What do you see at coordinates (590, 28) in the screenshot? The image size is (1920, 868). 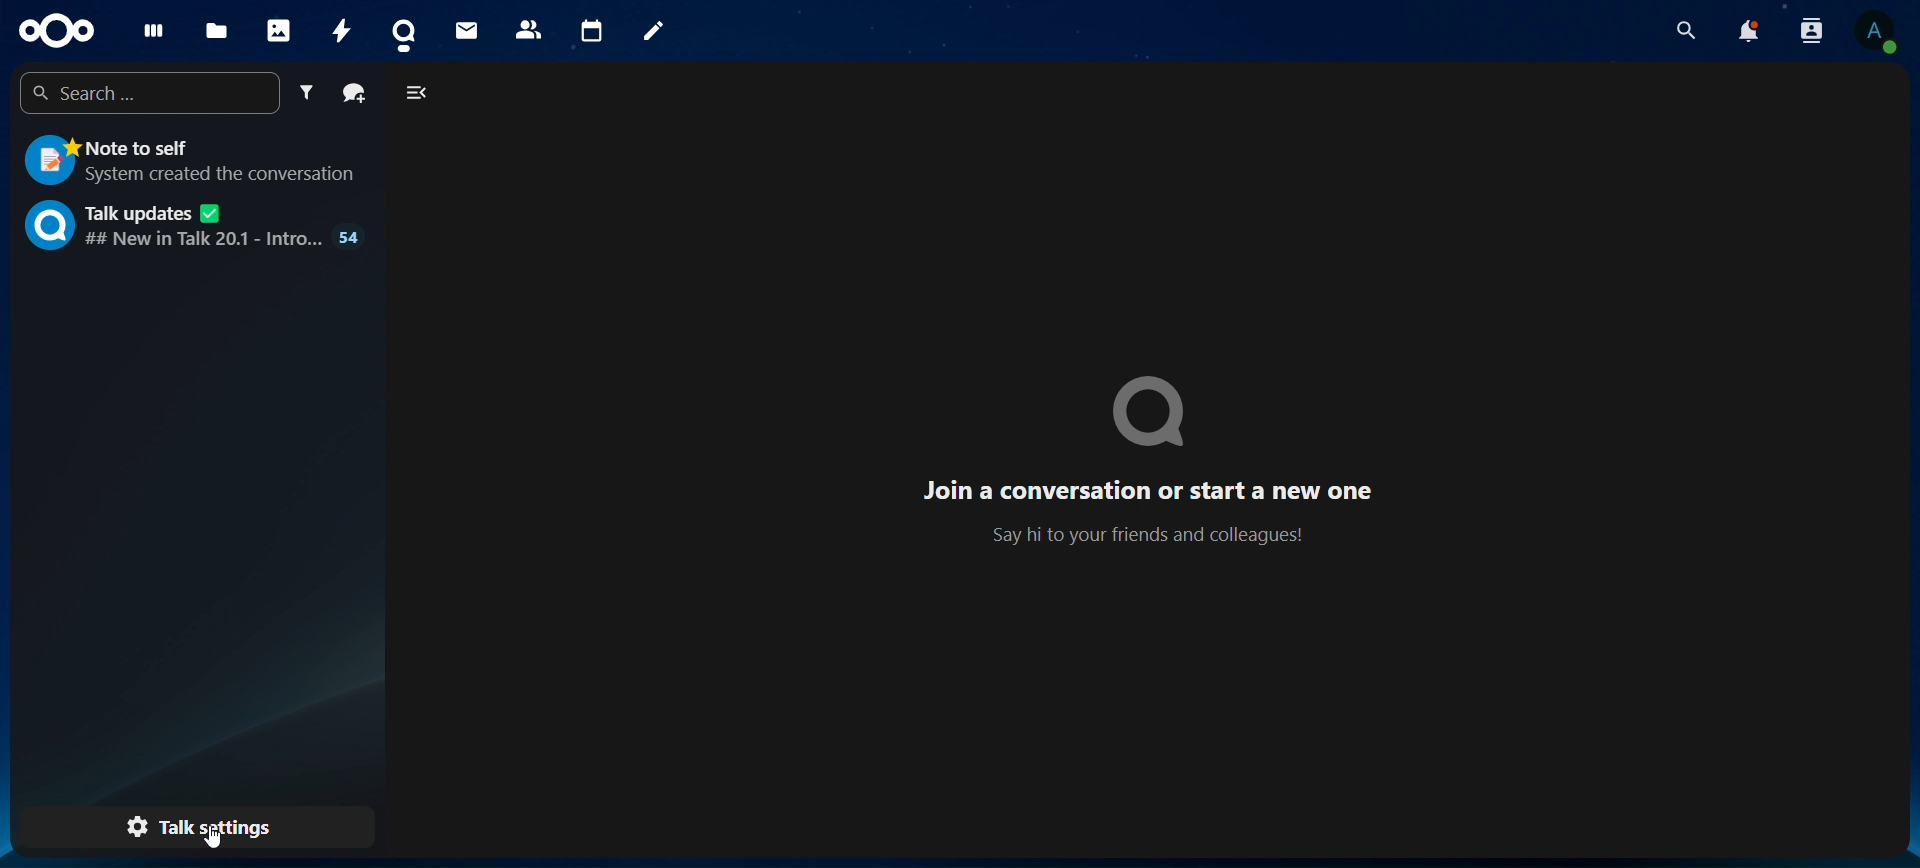 I see `calendar` at bounding box center [590, 28].